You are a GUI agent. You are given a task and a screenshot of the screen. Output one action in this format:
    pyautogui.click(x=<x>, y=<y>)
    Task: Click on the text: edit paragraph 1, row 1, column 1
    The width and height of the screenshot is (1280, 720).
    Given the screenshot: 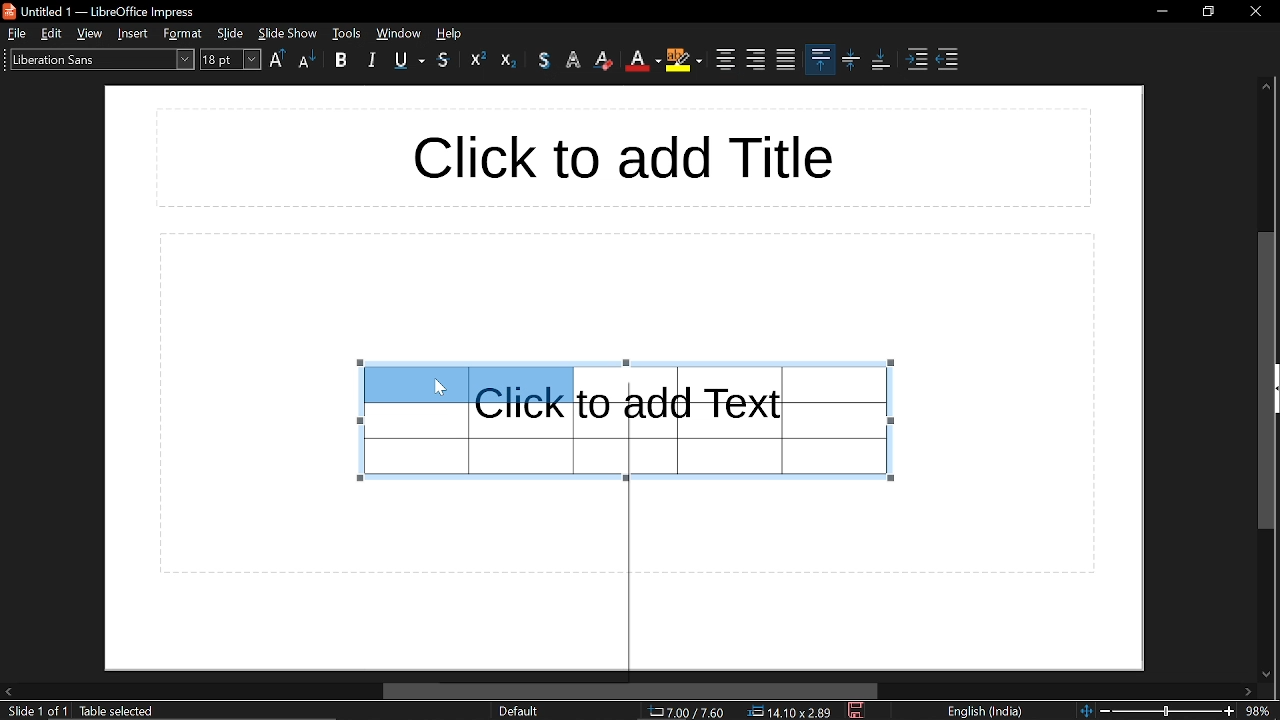 What is the action you would take?
    pyautogui.click(x=186, y=712)
    